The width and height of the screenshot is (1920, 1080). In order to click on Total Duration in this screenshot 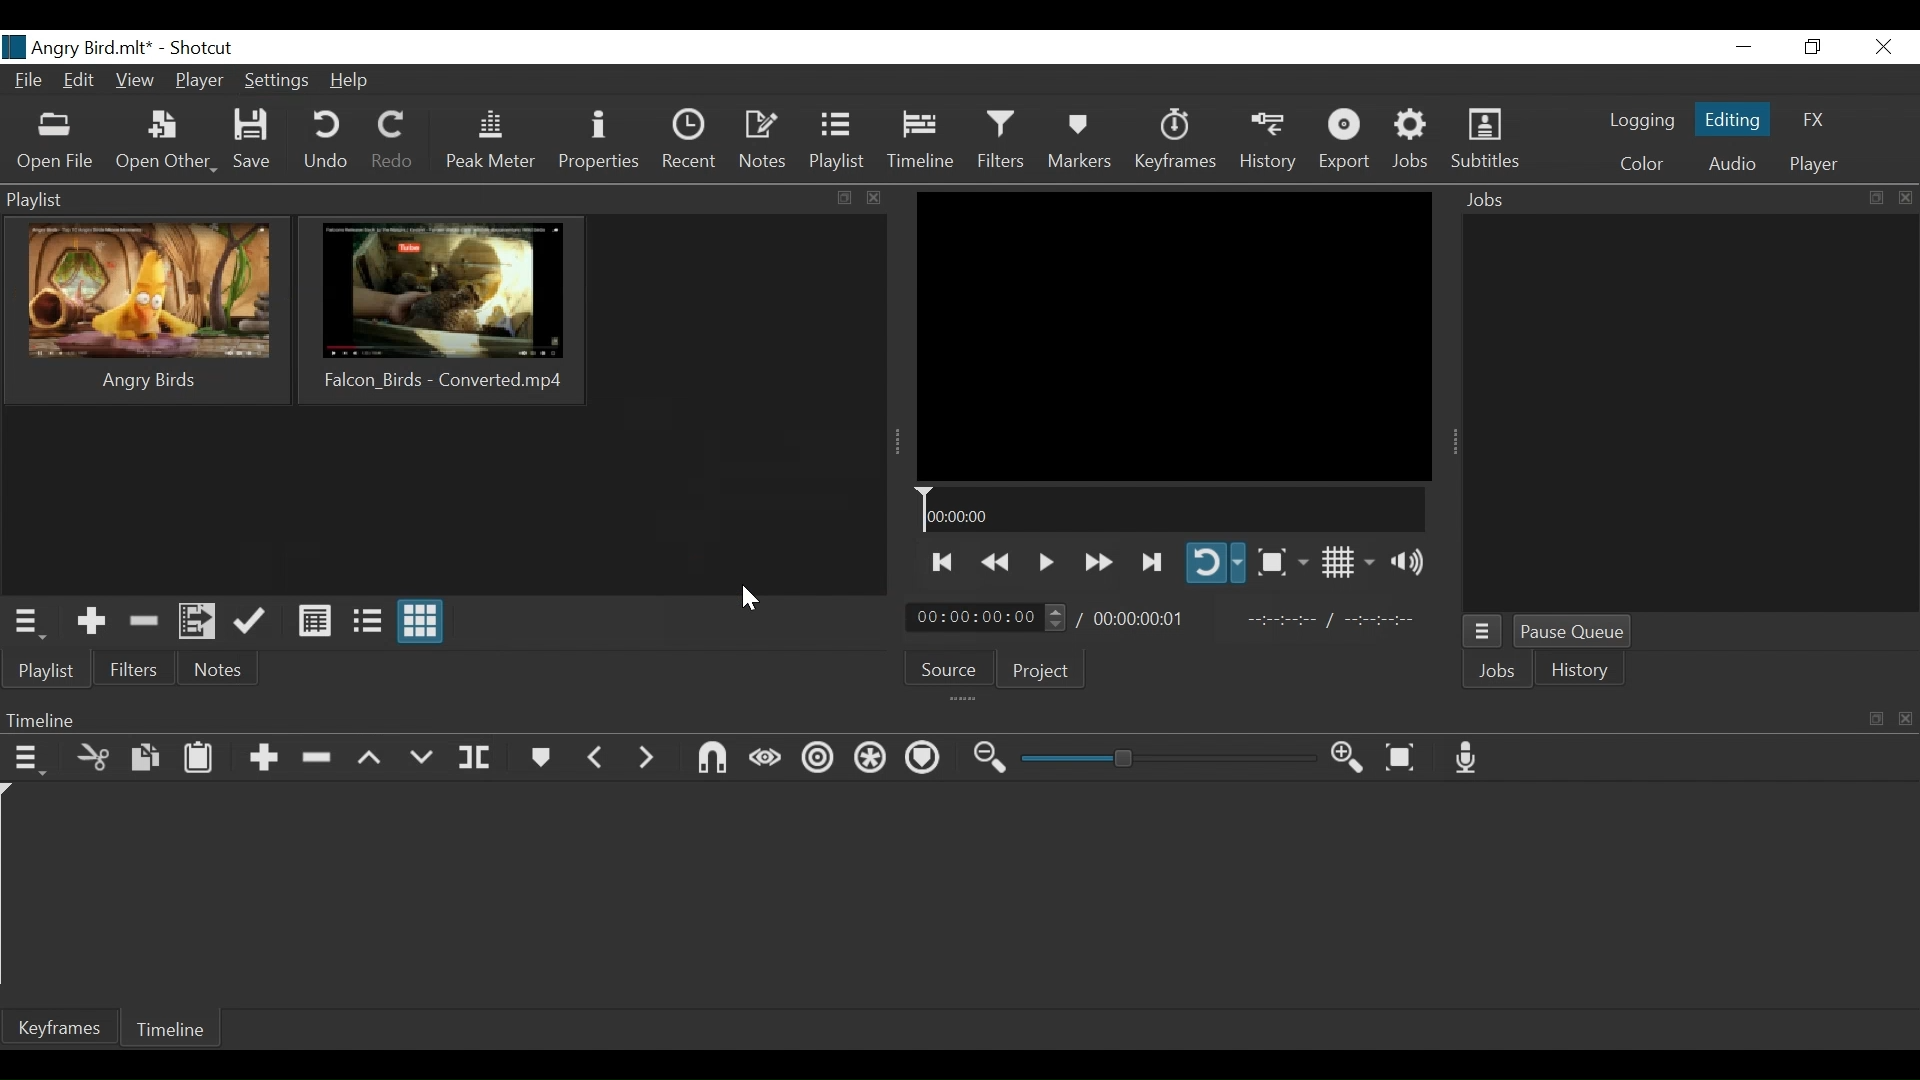, I will do `click(1138, 617)`.